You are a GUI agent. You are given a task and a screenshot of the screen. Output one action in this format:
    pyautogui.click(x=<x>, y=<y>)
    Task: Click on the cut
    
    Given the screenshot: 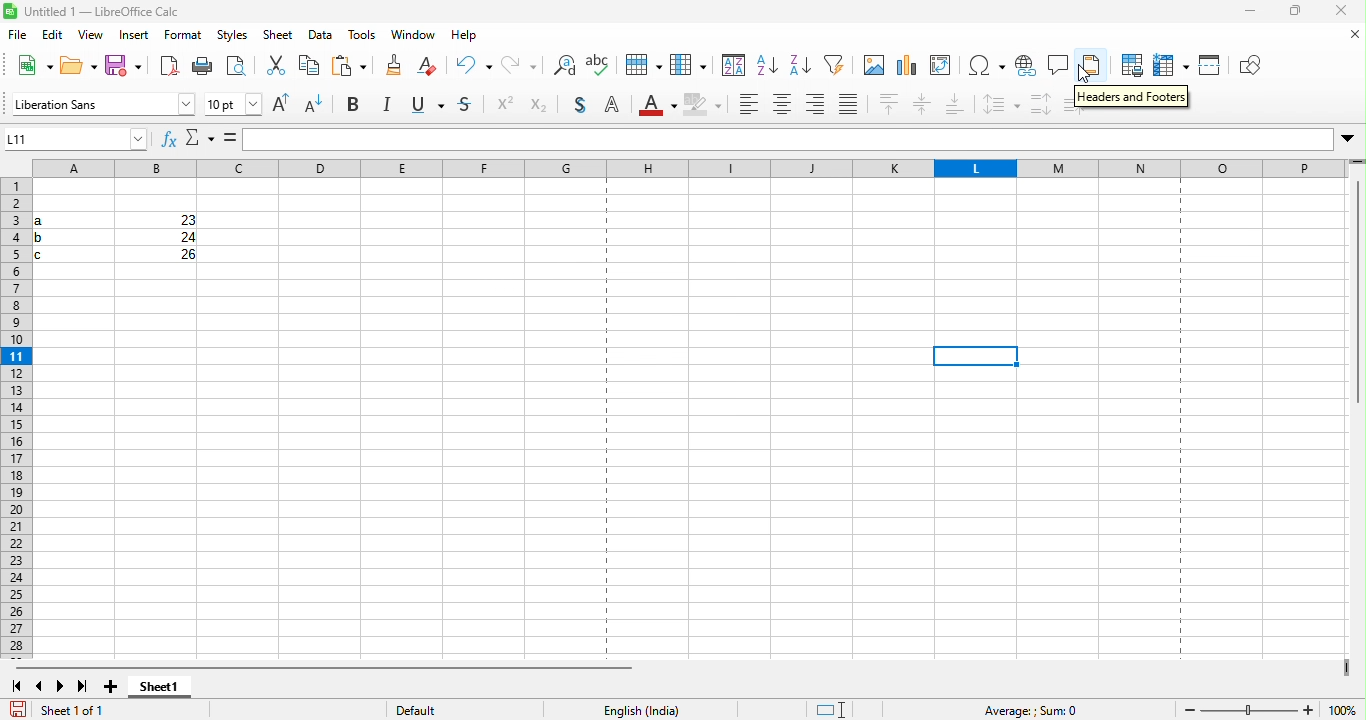 What is the action you would take?
    pyautogui.click(x=240, y=68)
    